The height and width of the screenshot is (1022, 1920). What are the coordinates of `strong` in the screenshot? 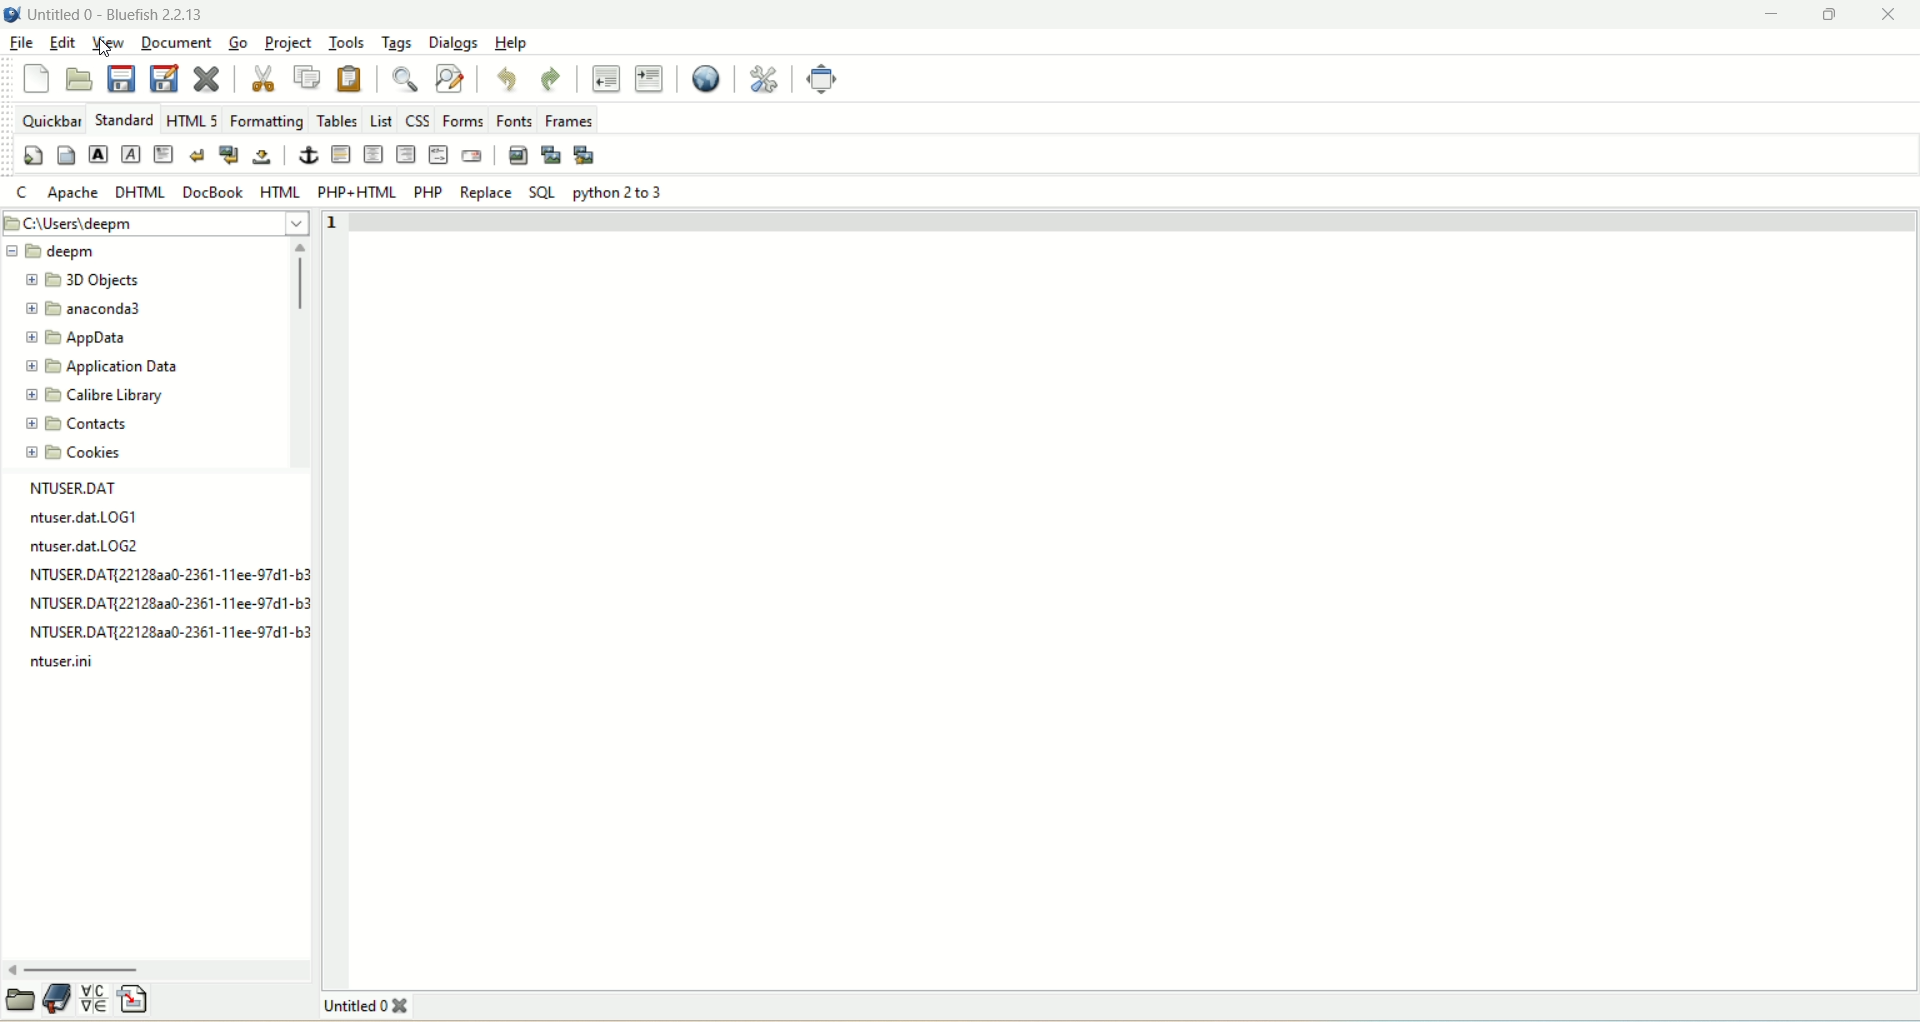 It's located at (96, 154).